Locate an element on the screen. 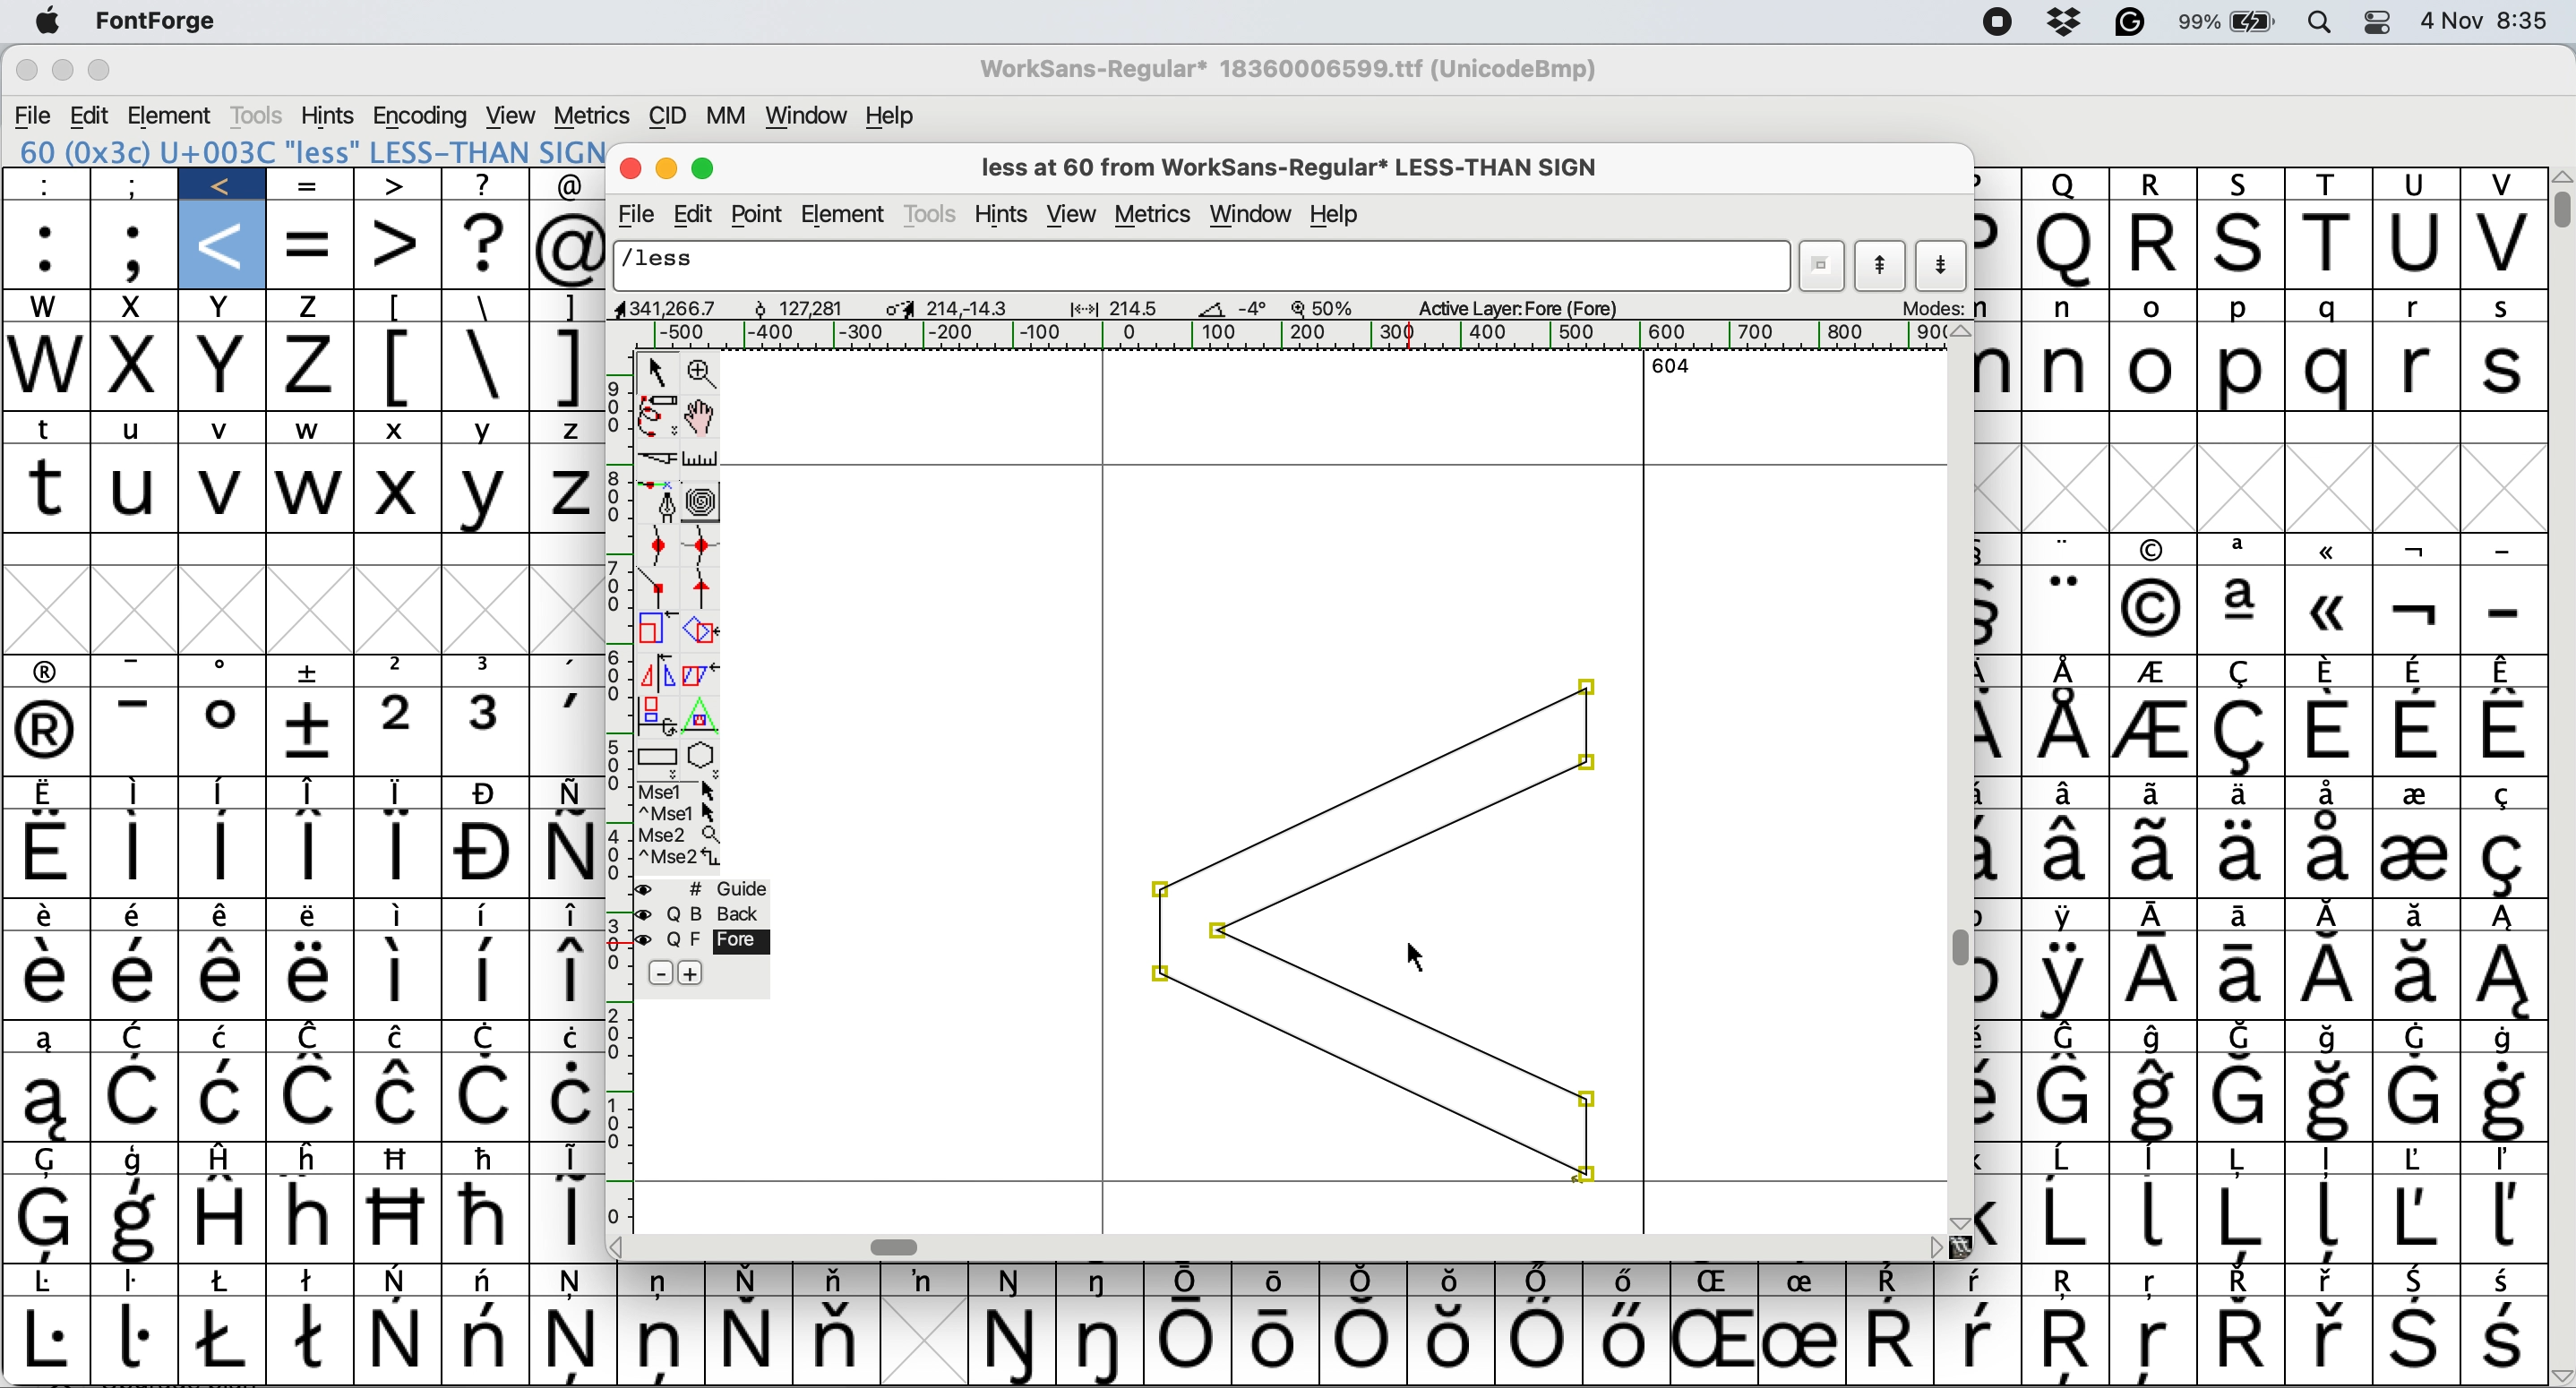  horizontal scale is located at coordinates (1277, 336).